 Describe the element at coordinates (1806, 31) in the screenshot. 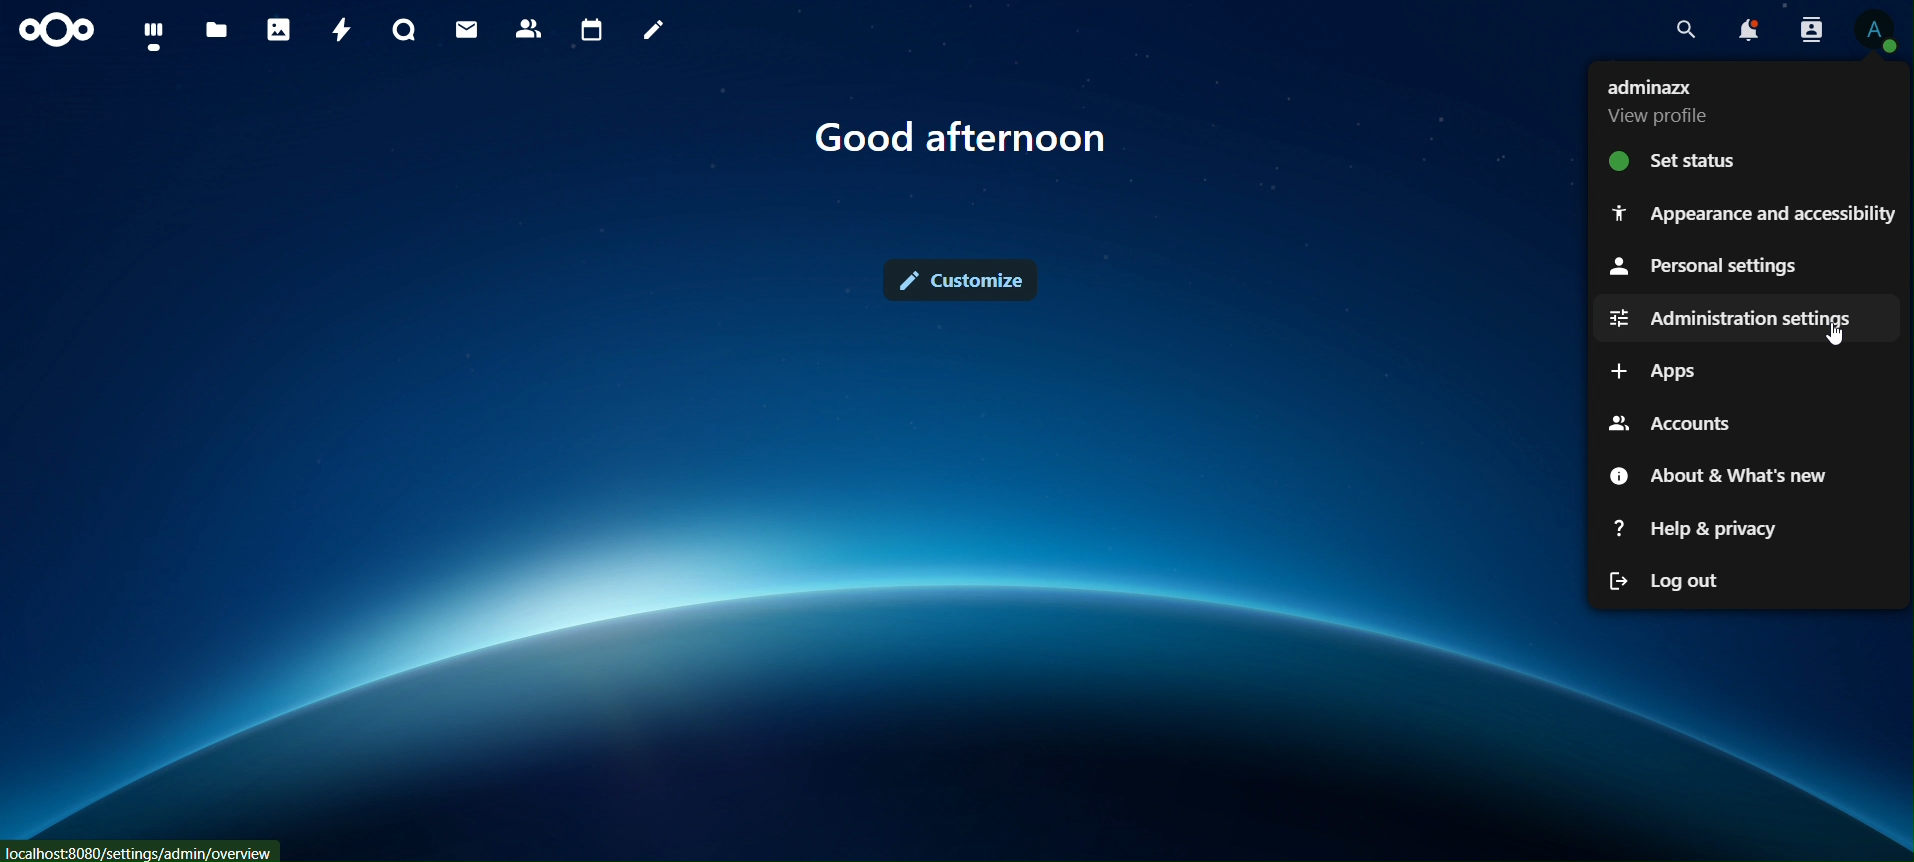

I see `search contacts` at that location.